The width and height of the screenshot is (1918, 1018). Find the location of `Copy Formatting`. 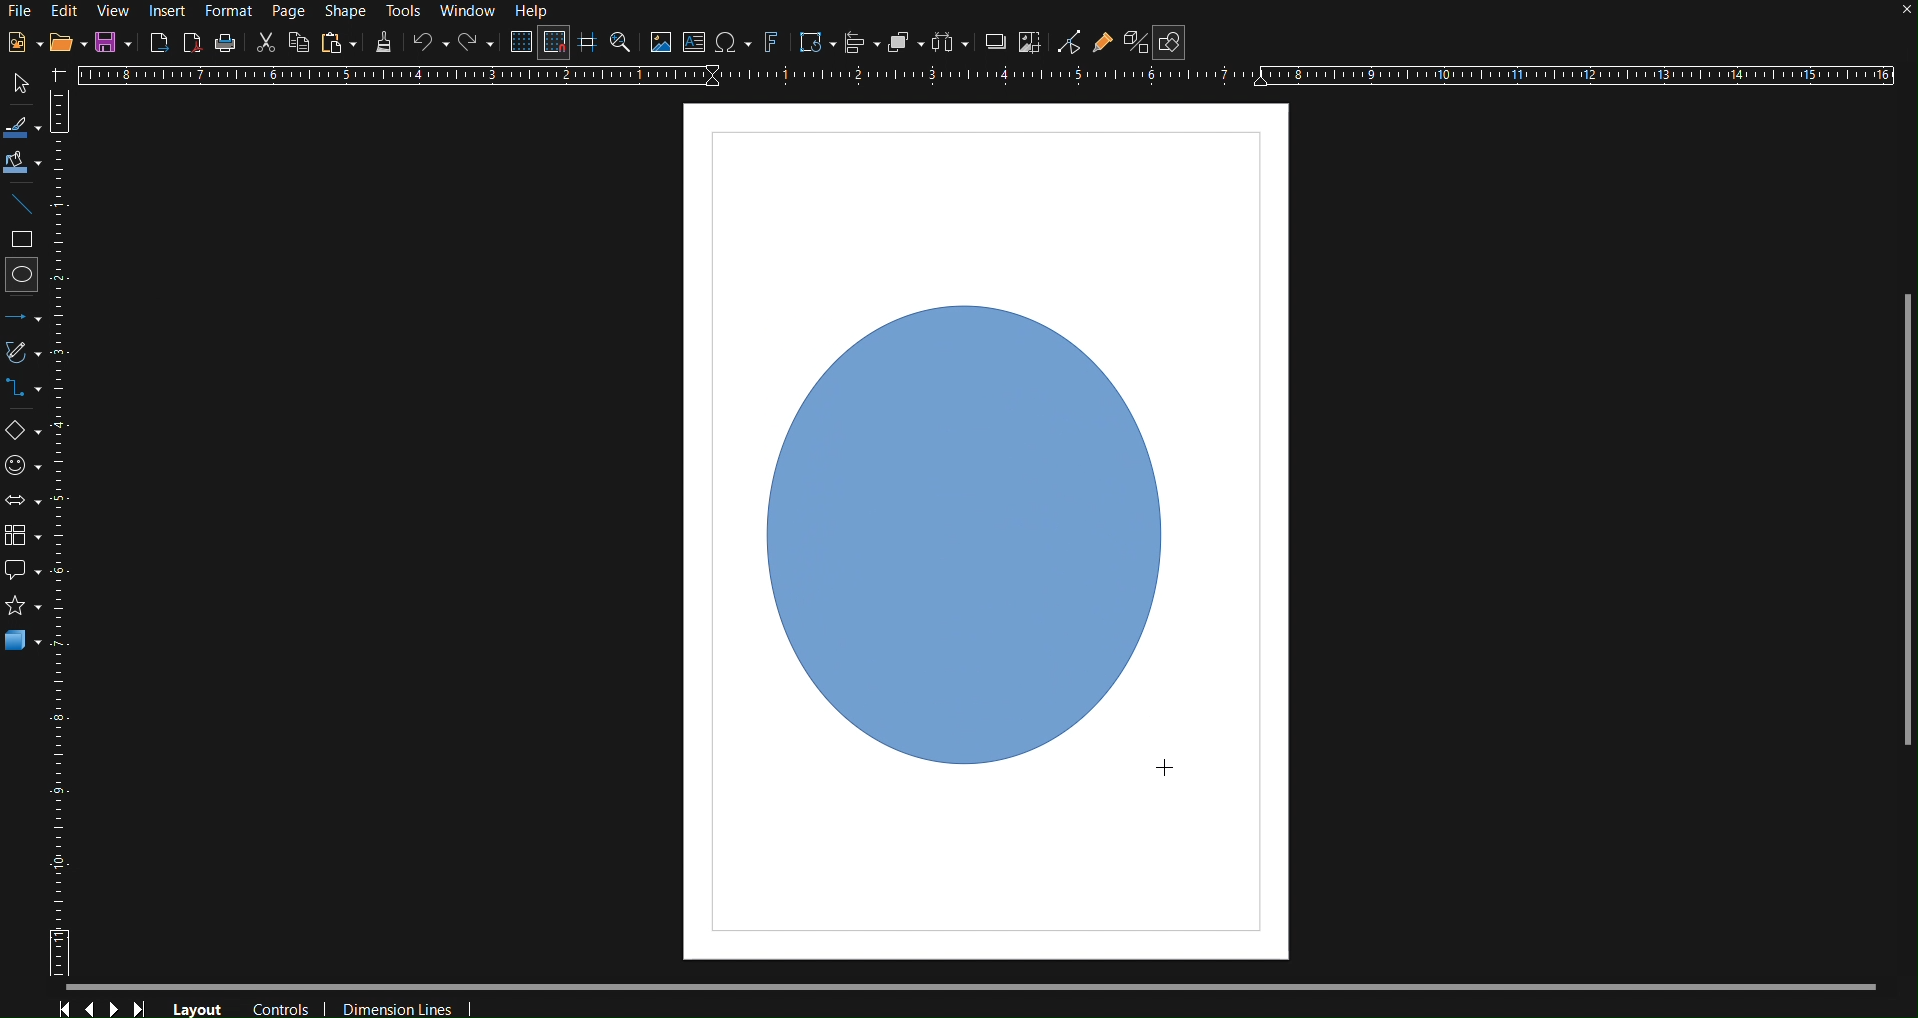

Copy Formatting is located at coordinates (384, 43).